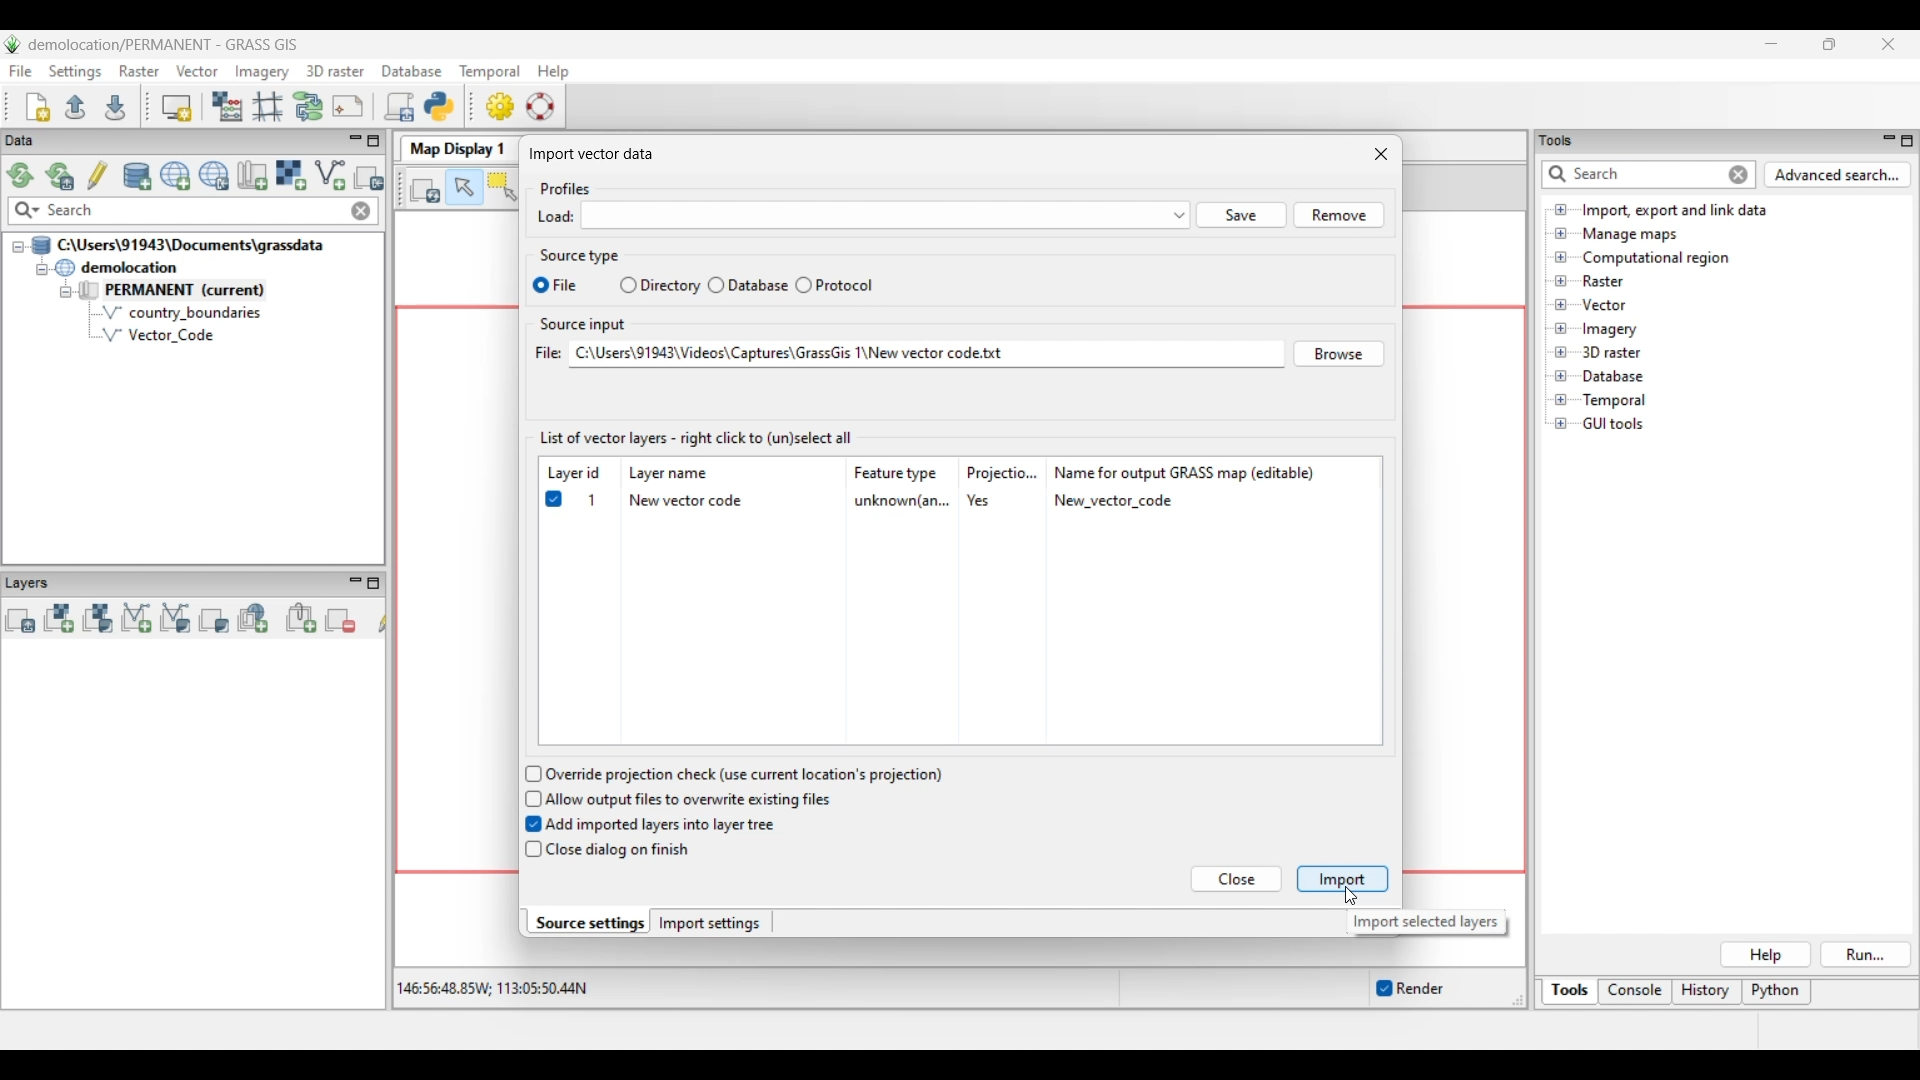  What do you see at coordinates (348, 107) in the screenshot?
I see `Cartographic composer` at bounding box center [348, 107].